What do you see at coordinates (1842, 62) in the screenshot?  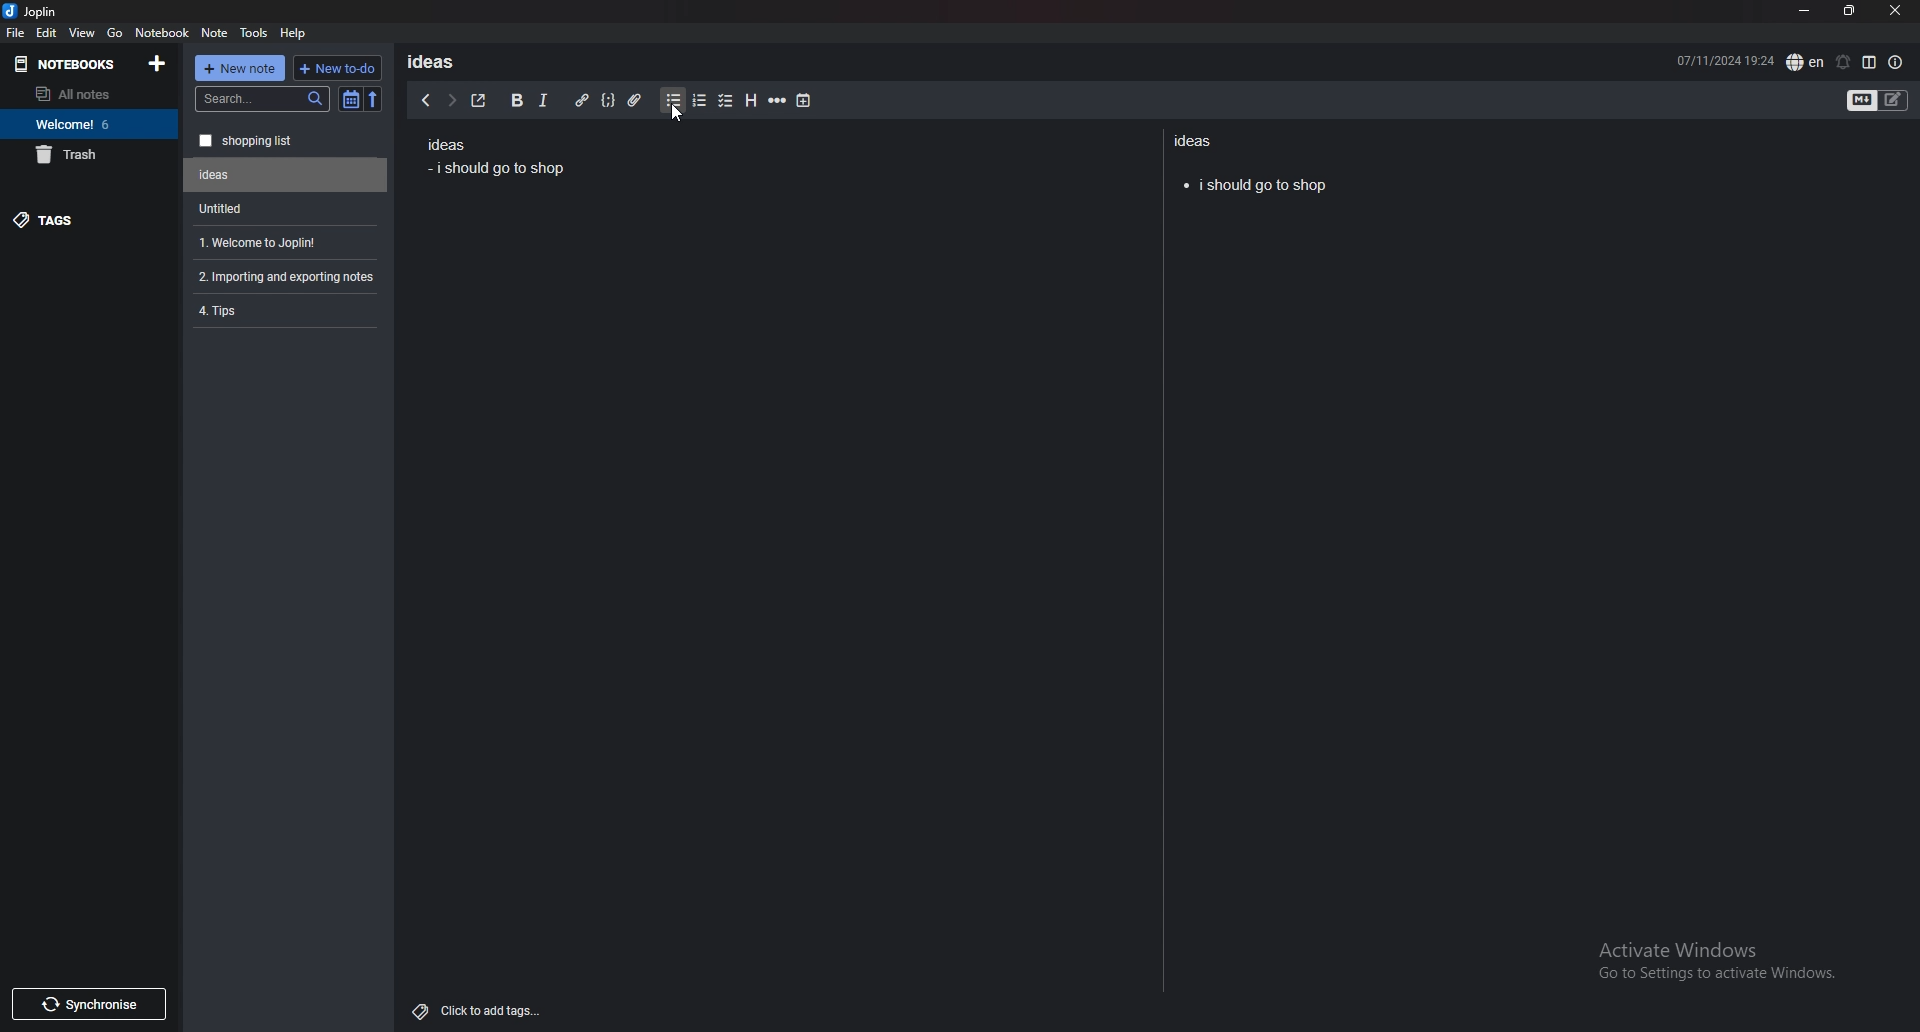 I see `set alarm` at bounding box center [1842, 62].